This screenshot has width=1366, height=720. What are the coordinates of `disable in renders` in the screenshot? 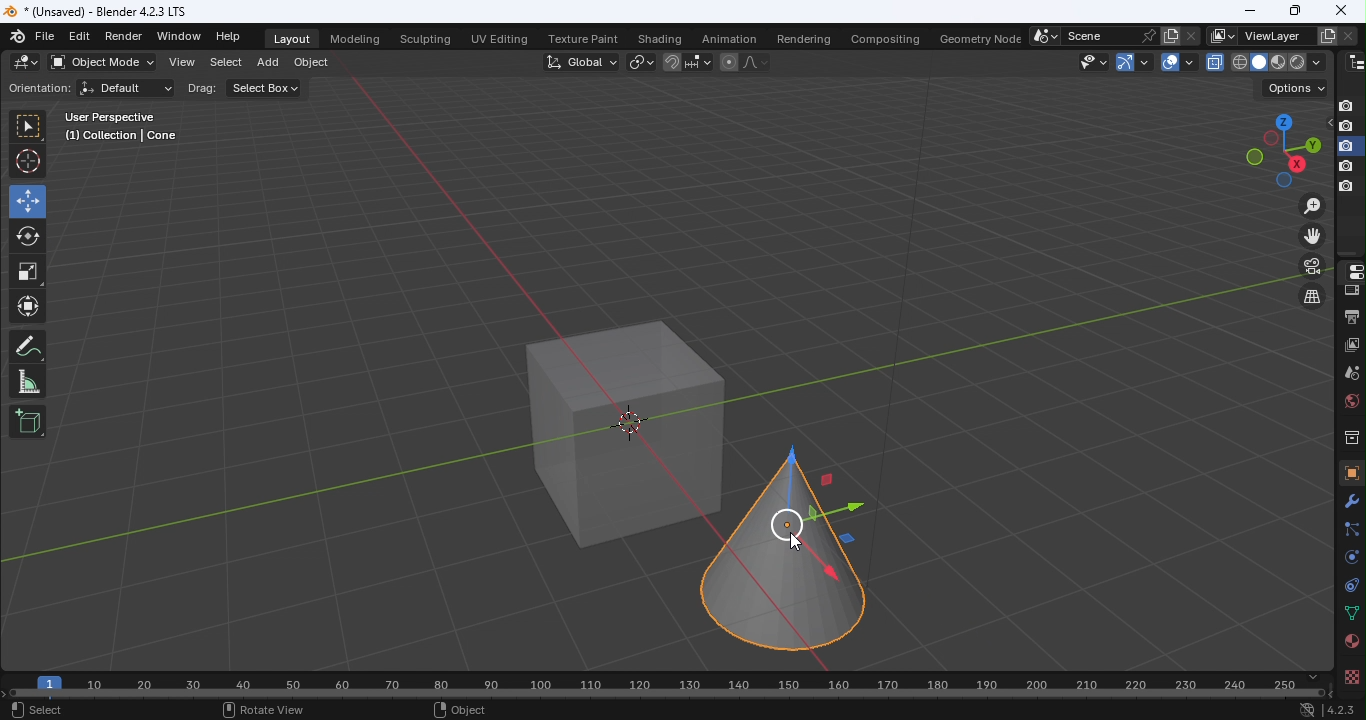 It's located at (1346, 127).